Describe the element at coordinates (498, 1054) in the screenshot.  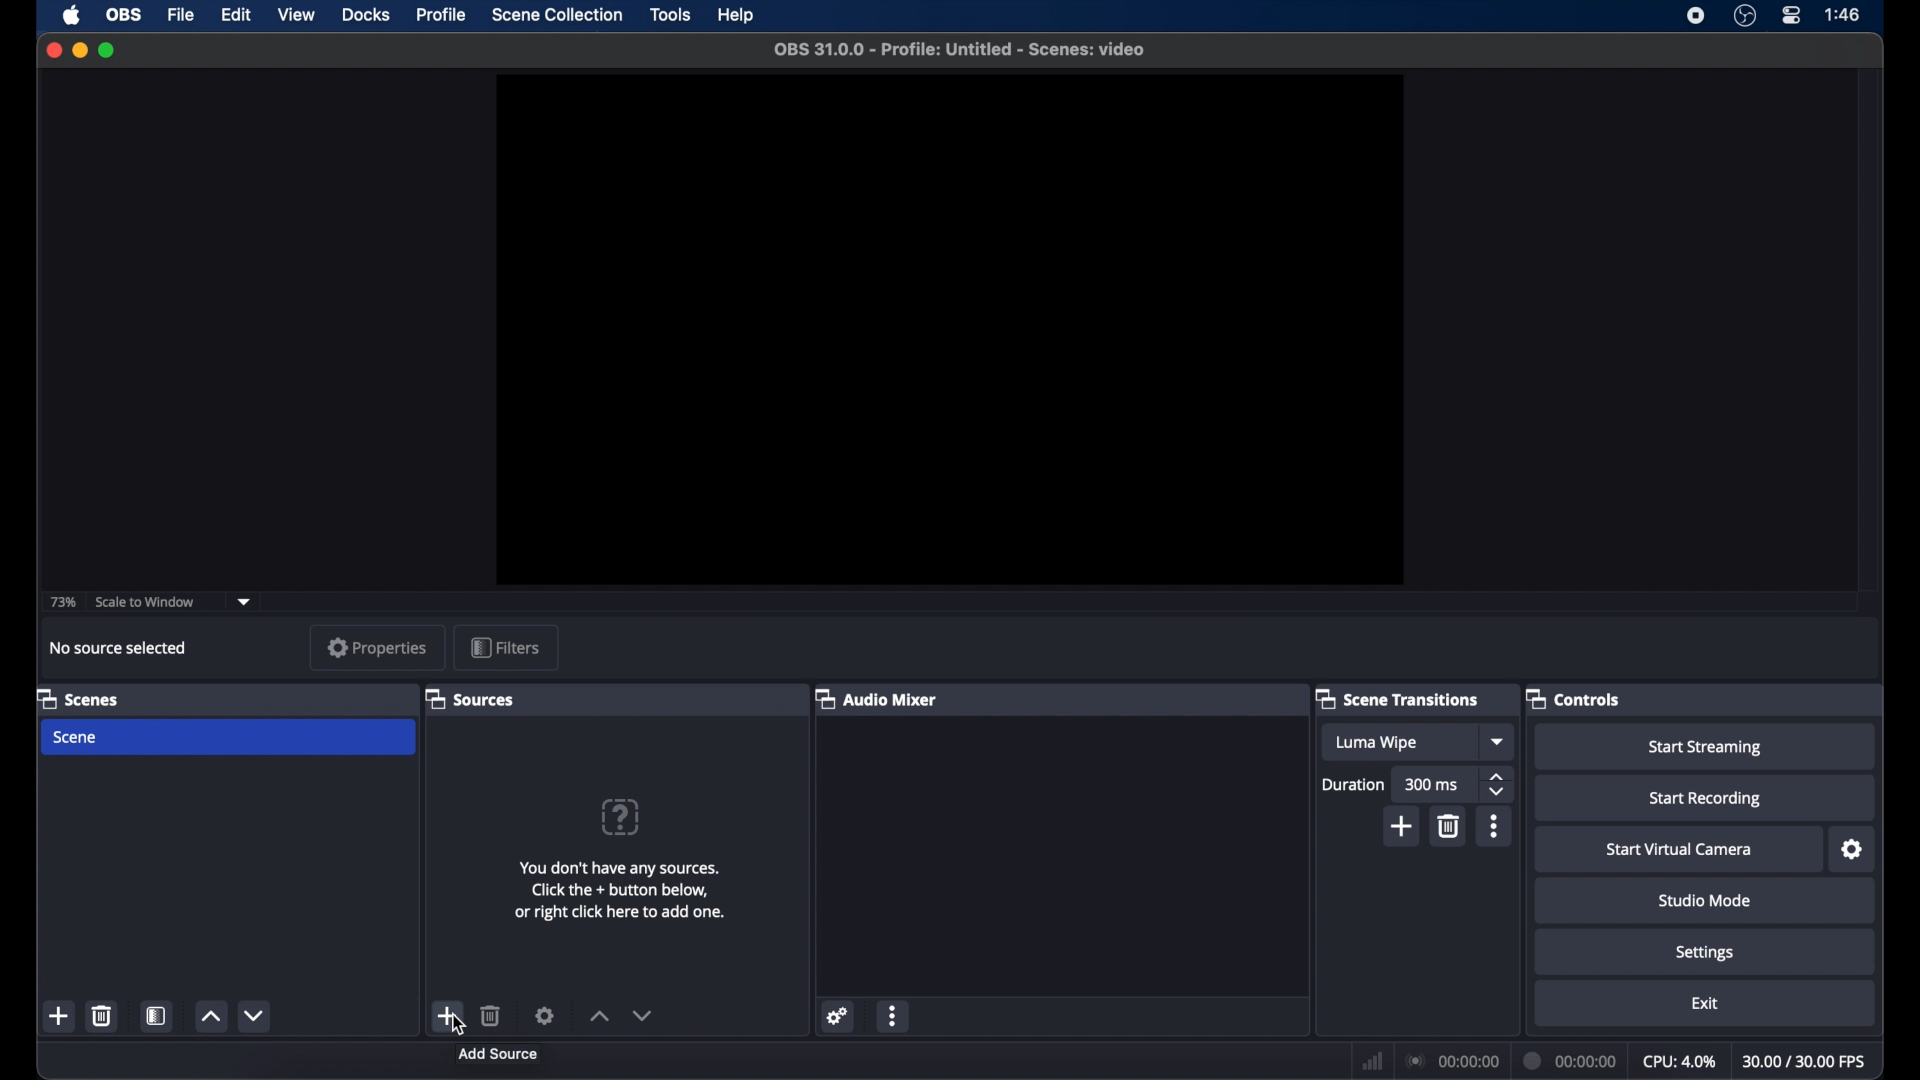
I see `tooltip` at that location.